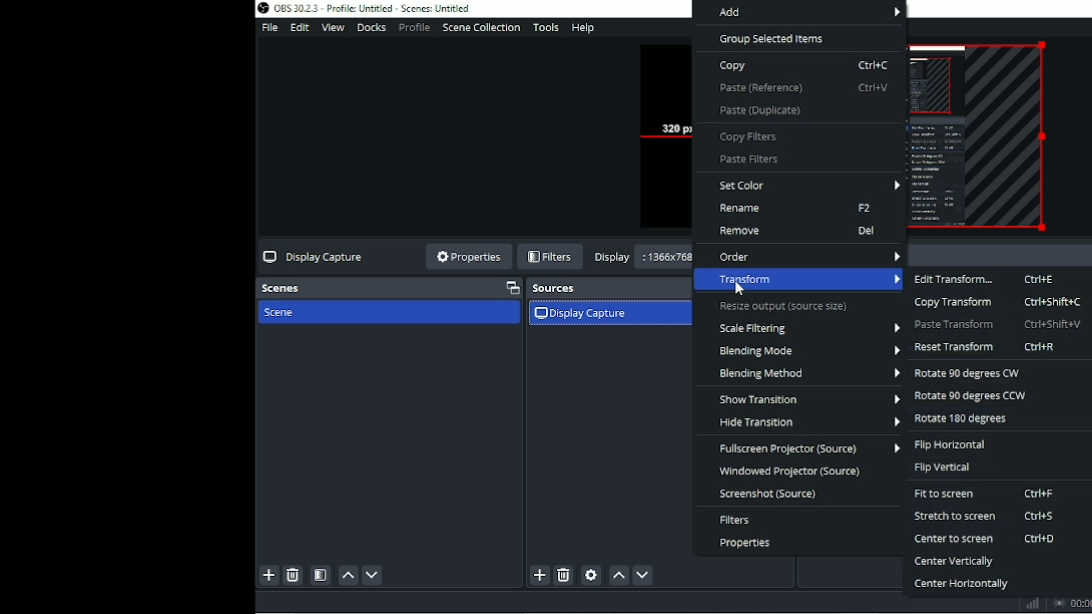 The width and height of the screenshot is (1092, 614). Describe the element at coordinates (801, 89) in the screenshot. I see `Paste (Reference)` at that location.